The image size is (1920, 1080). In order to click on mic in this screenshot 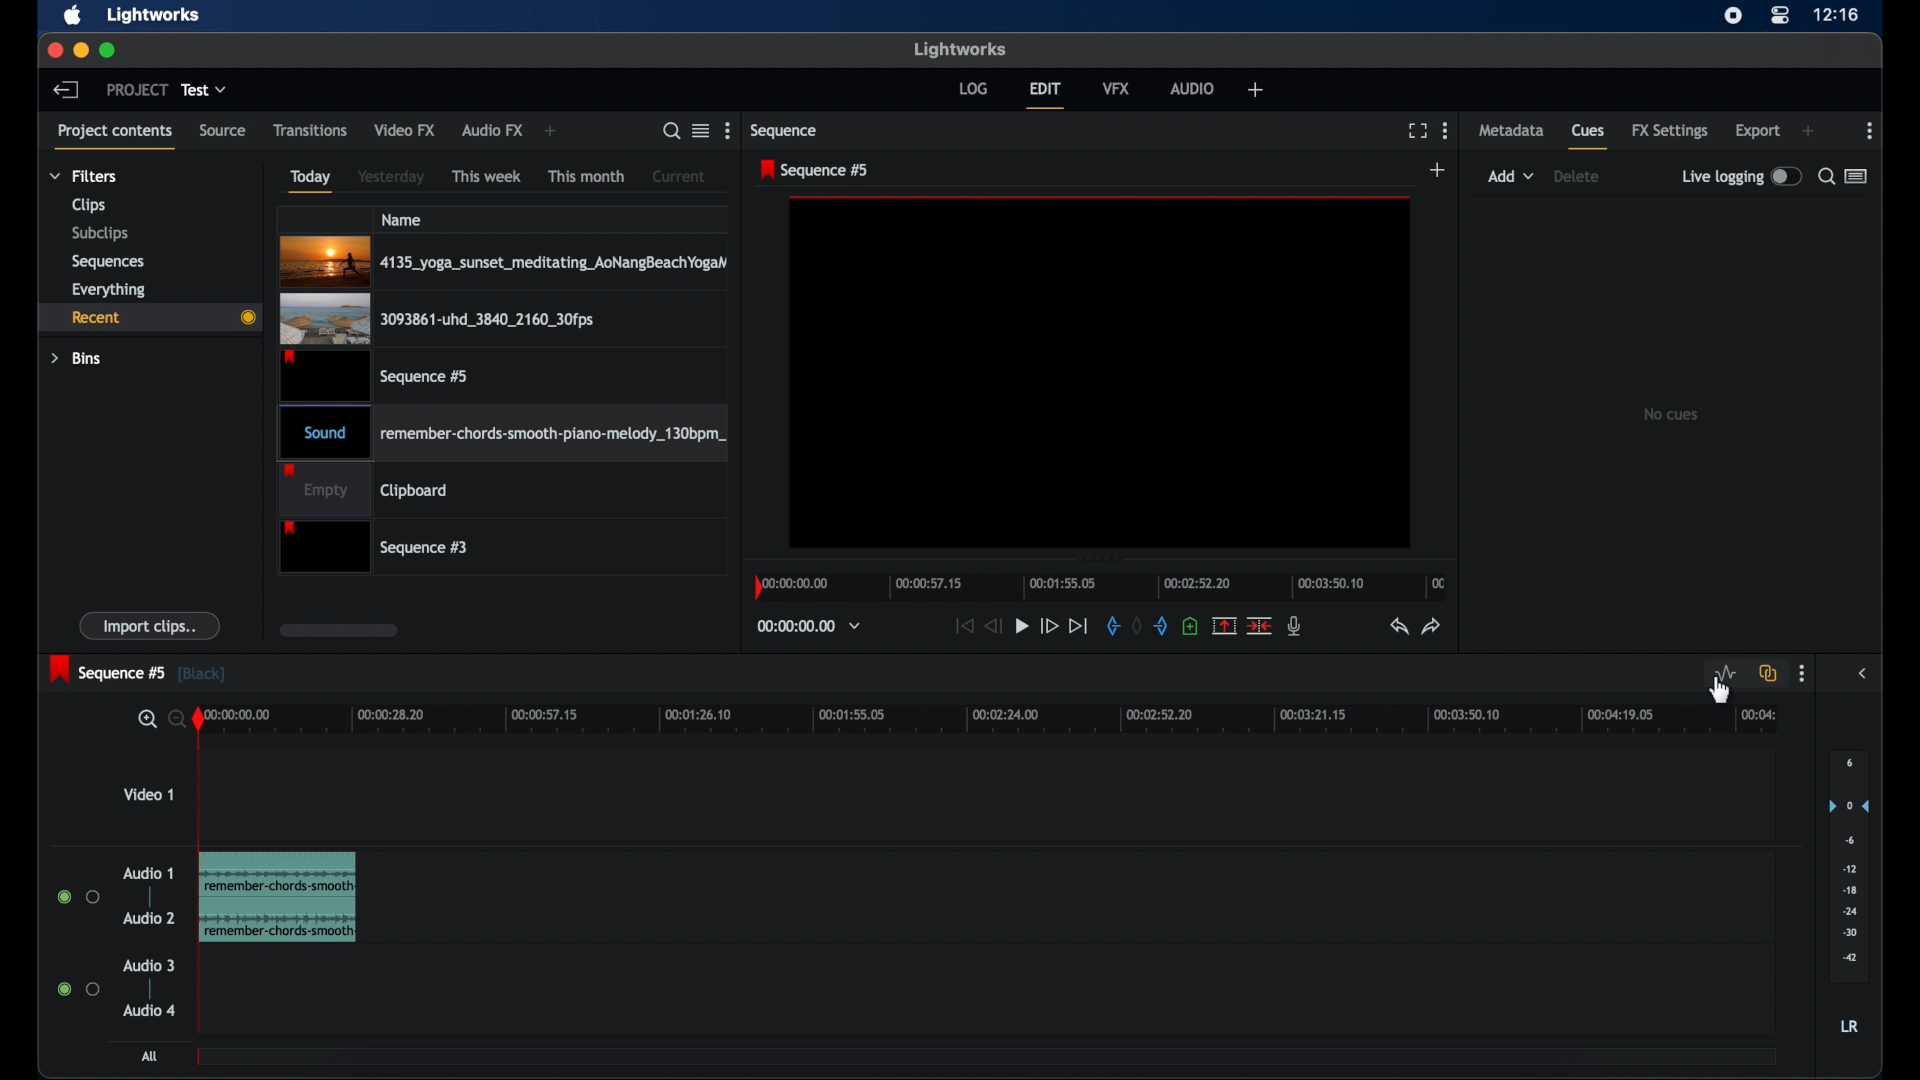, I will do `click(1295, 626)`.